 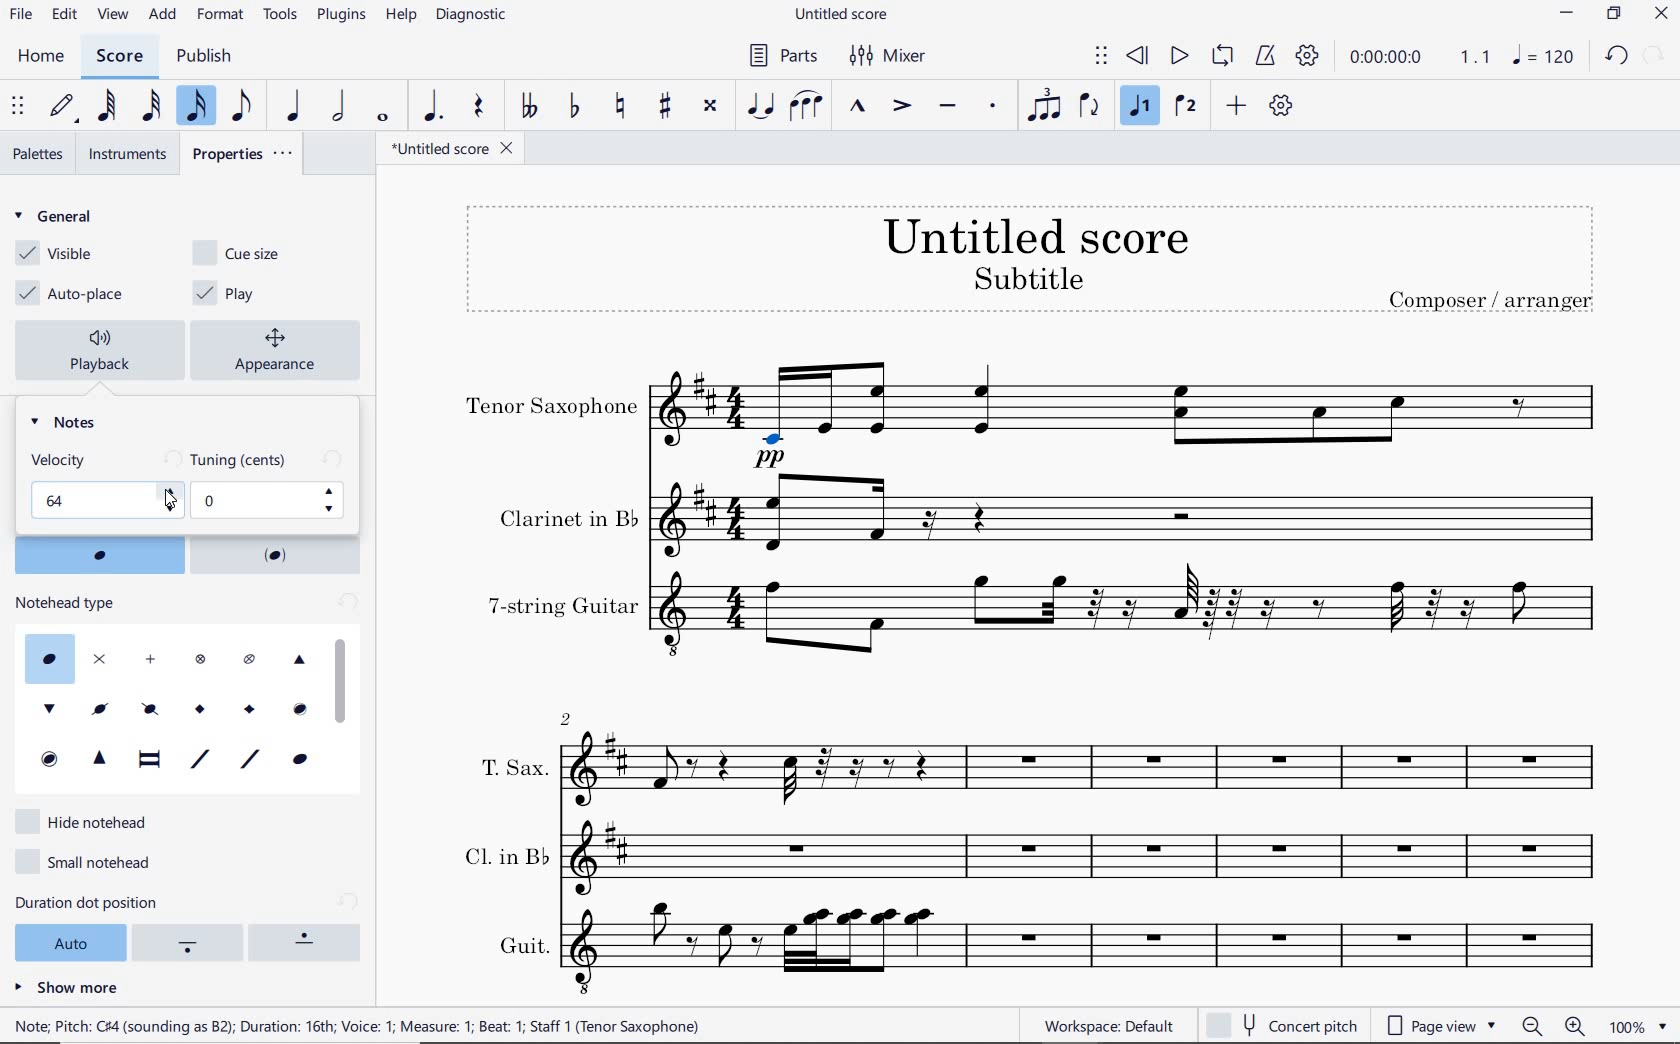 I want to click on small notehead, so click(x=91, y=859).